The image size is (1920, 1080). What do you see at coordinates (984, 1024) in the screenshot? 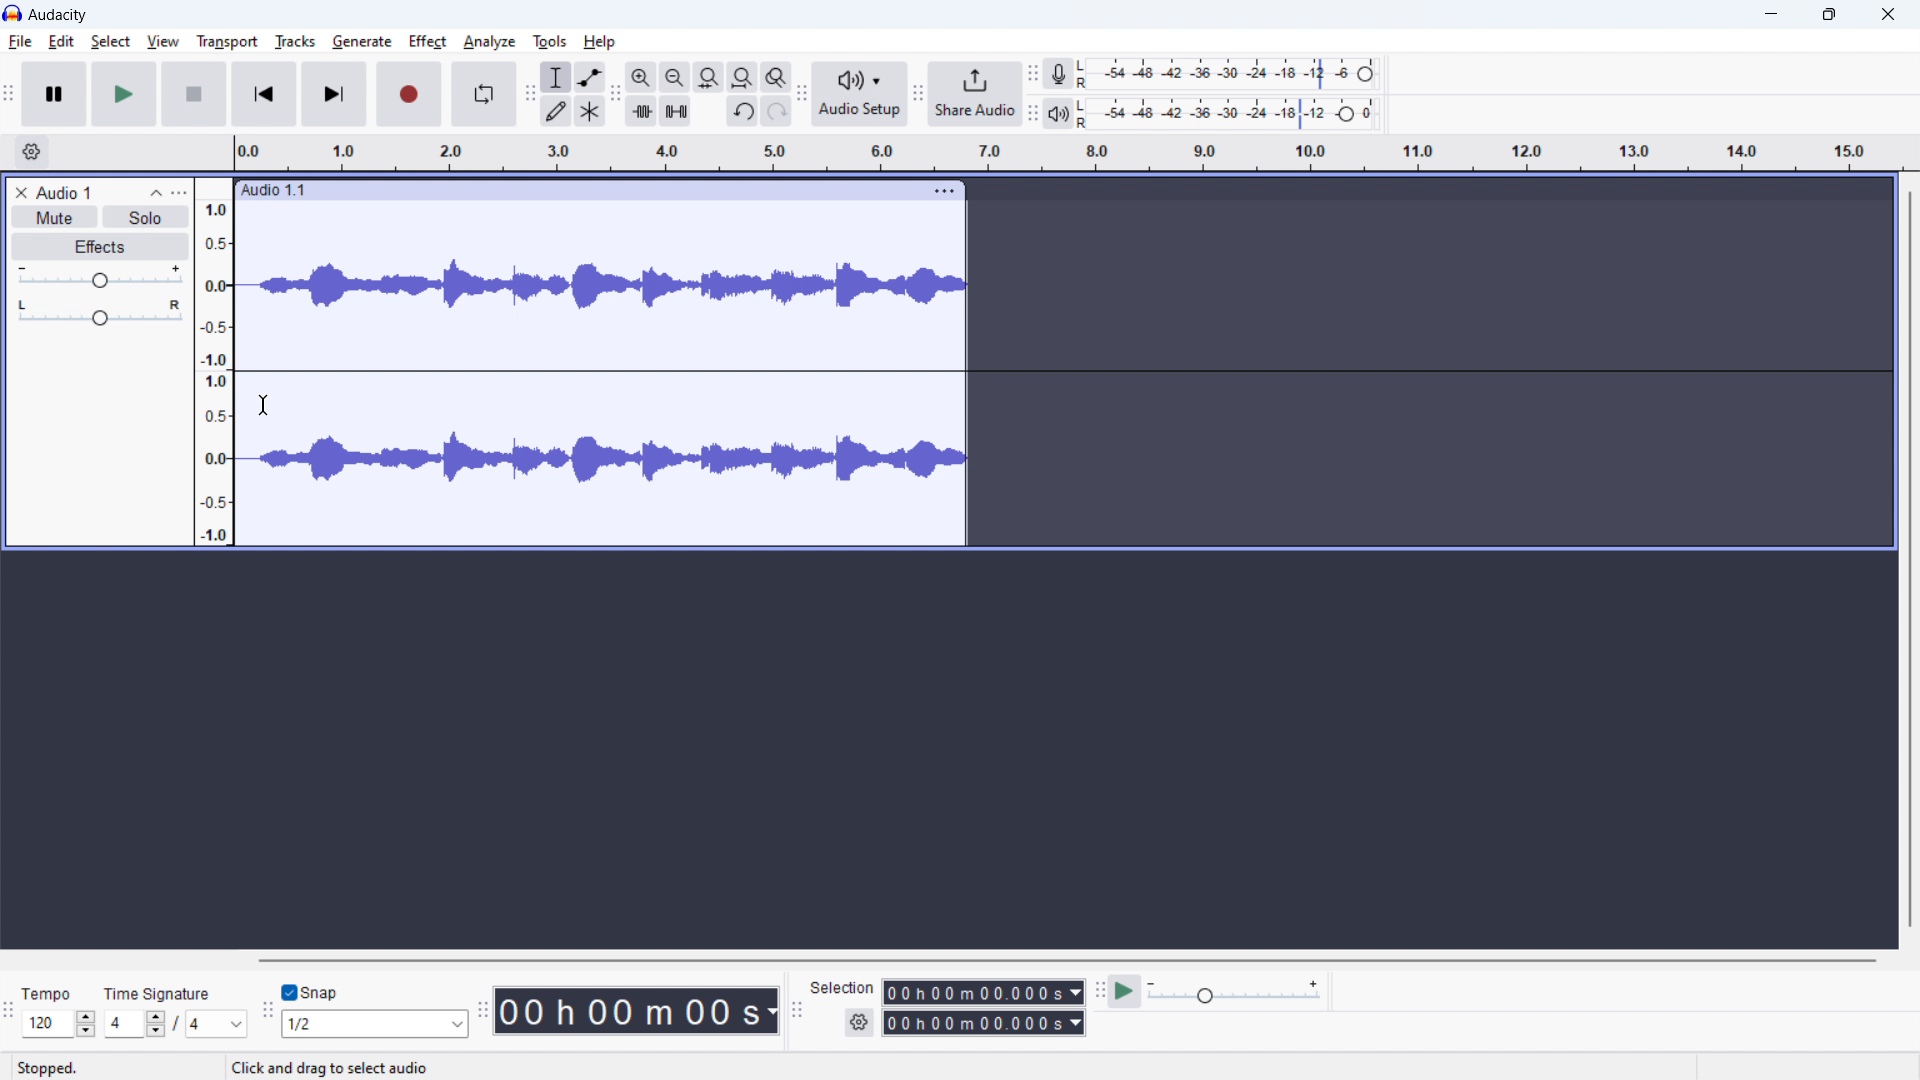
I see `end time` at bounding box center [984, 1024].